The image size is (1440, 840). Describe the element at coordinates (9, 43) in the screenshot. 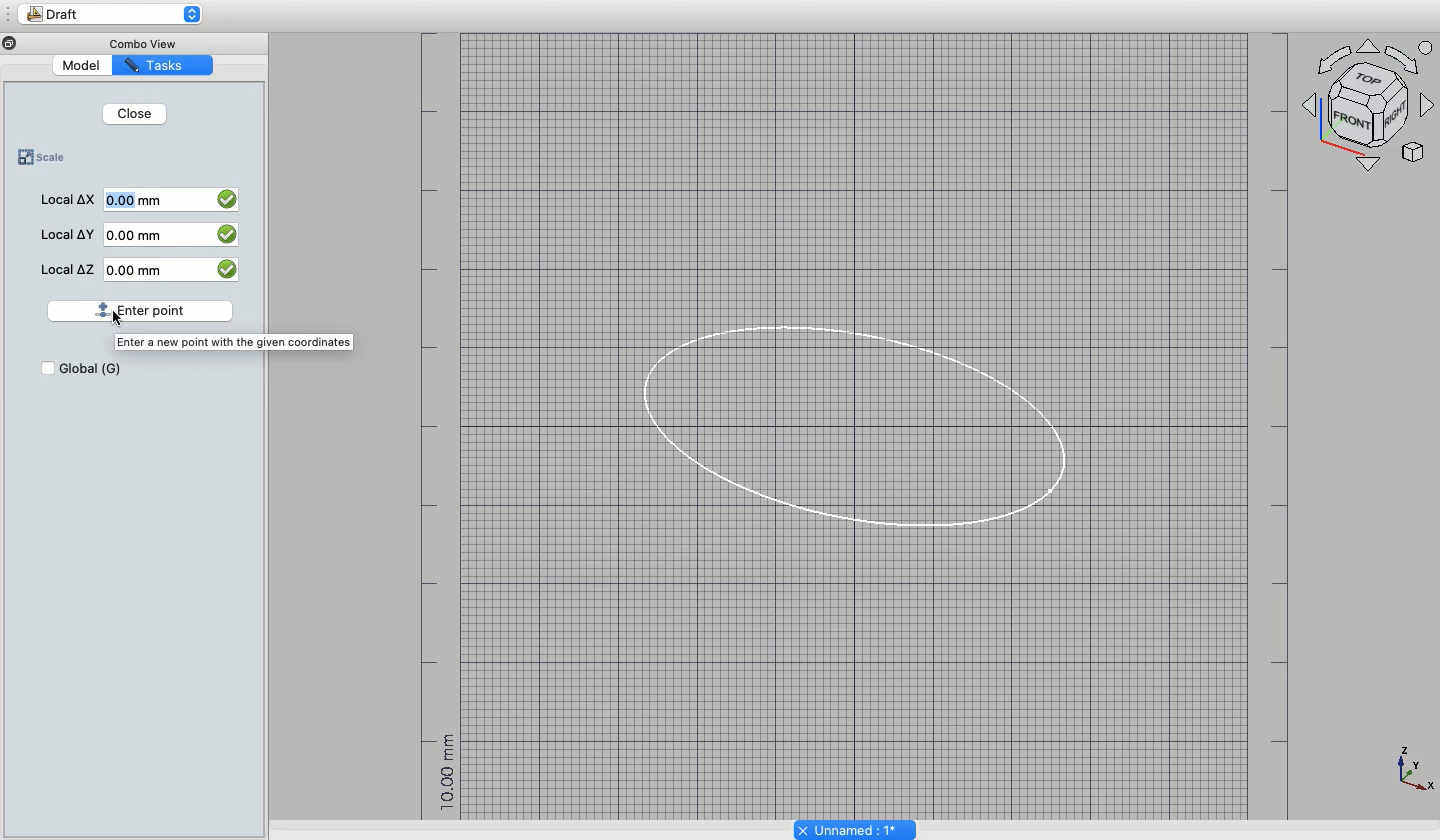

I see `close` at that location.